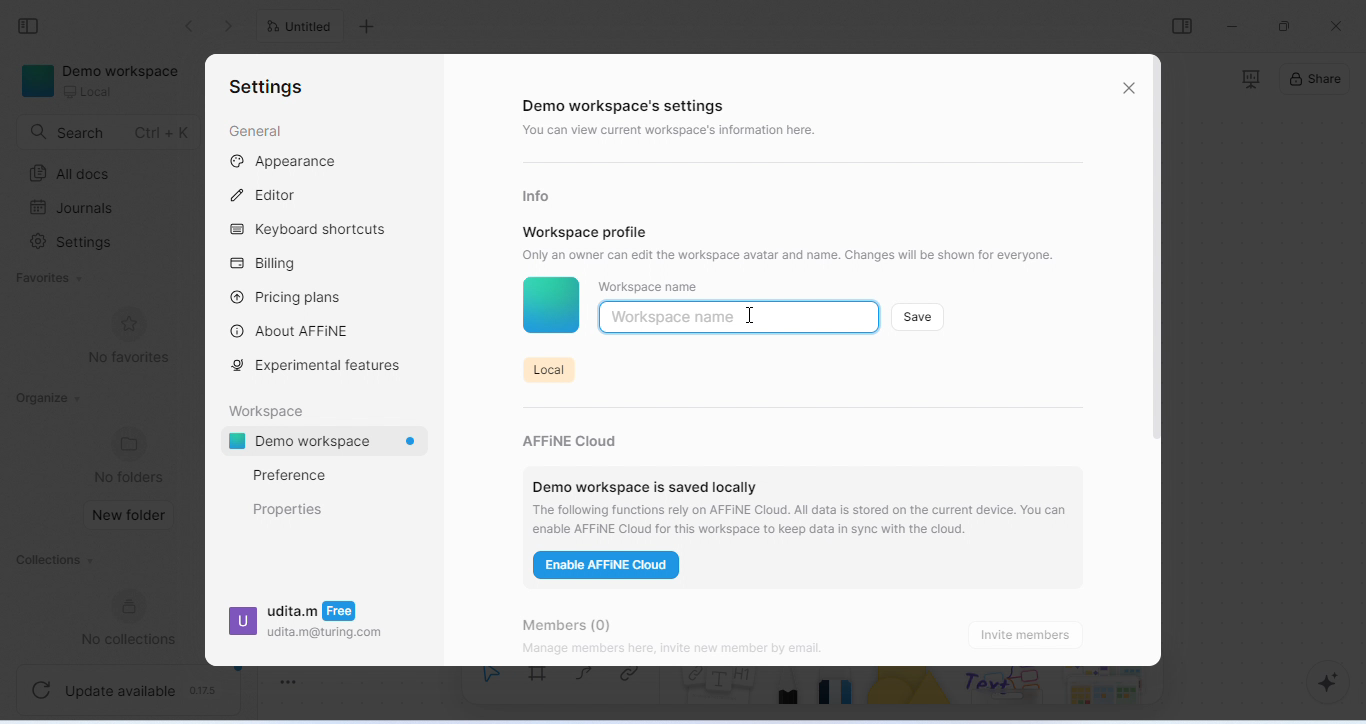 The height and width of the screenshot is (724, 1366). What do you see at coordinates (1336, 26) in the screenshot?
I see `close` at bounding box center [1336, 26].